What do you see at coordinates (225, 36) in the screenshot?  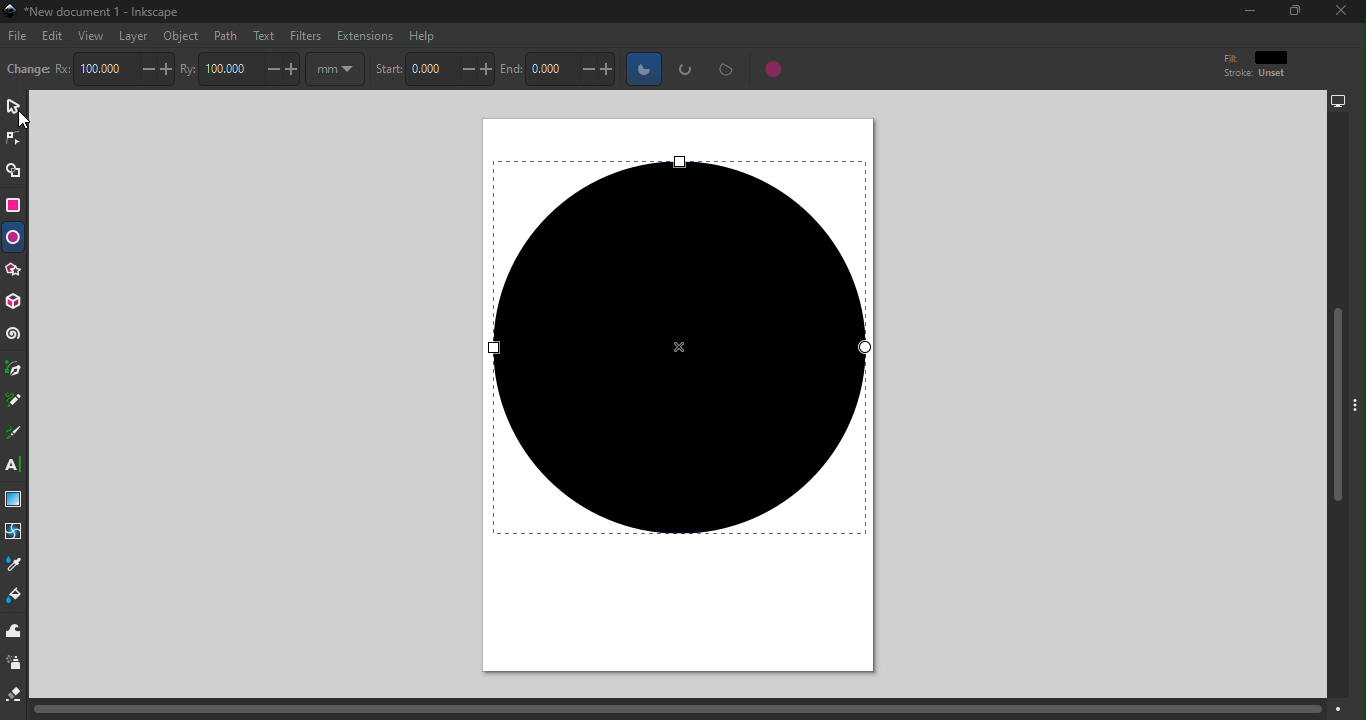 I see `Path` at bounding box center [225, 36].